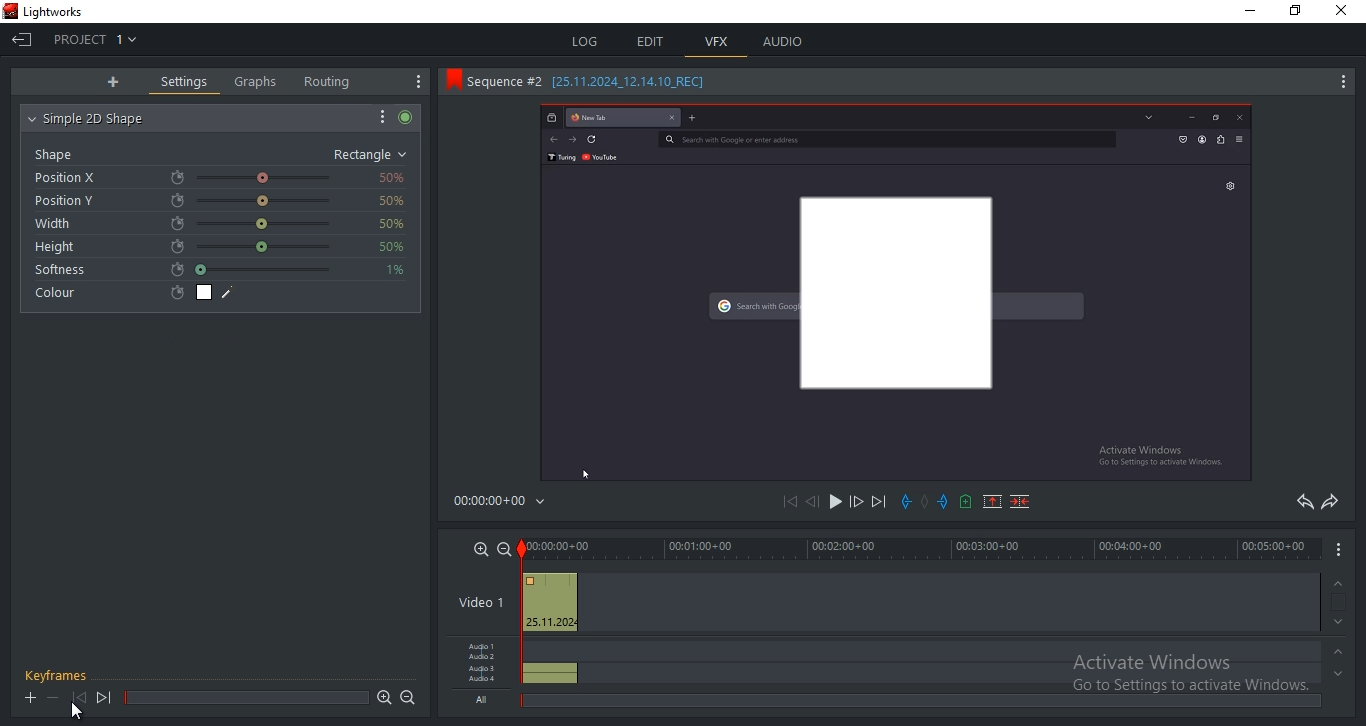 The width and height of the screenshot is (1366, 726). What do you see at coordinates (95, 39) in the screenshot?
I see `project 1` at bounding box center [95, 39].